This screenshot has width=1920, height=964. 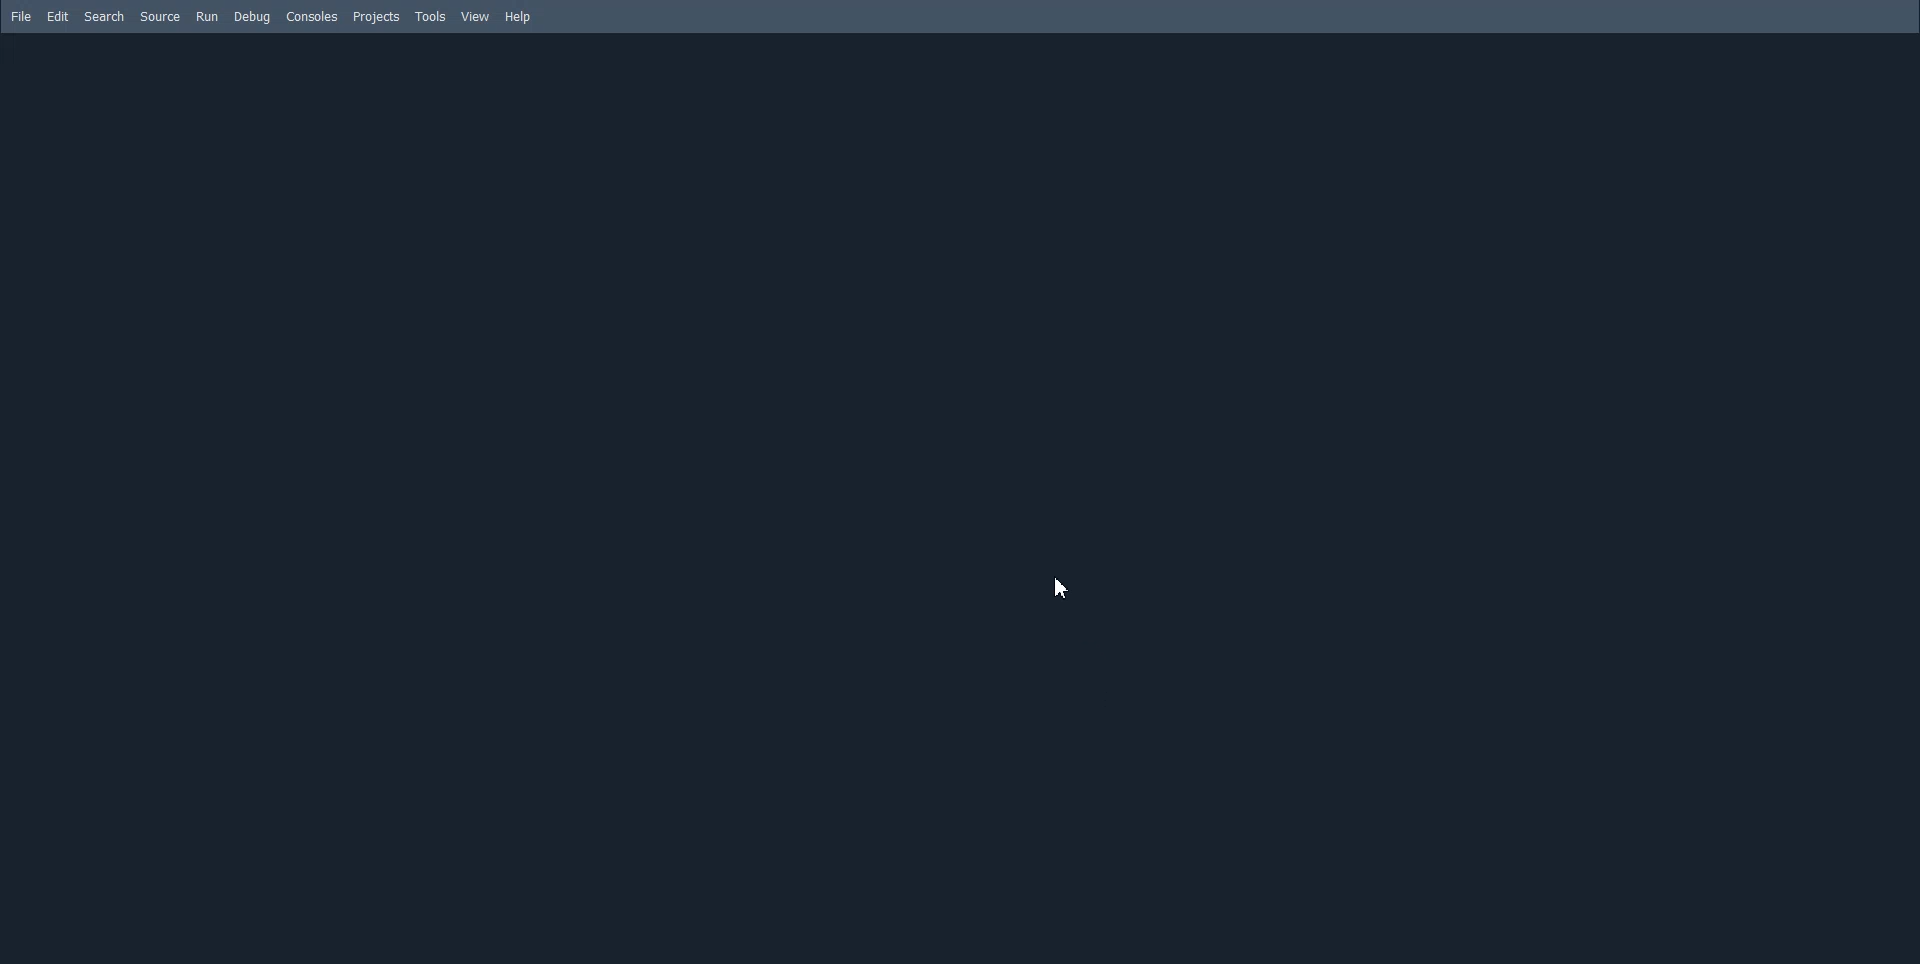 I want to click on Search, so click(x=105, y=16).